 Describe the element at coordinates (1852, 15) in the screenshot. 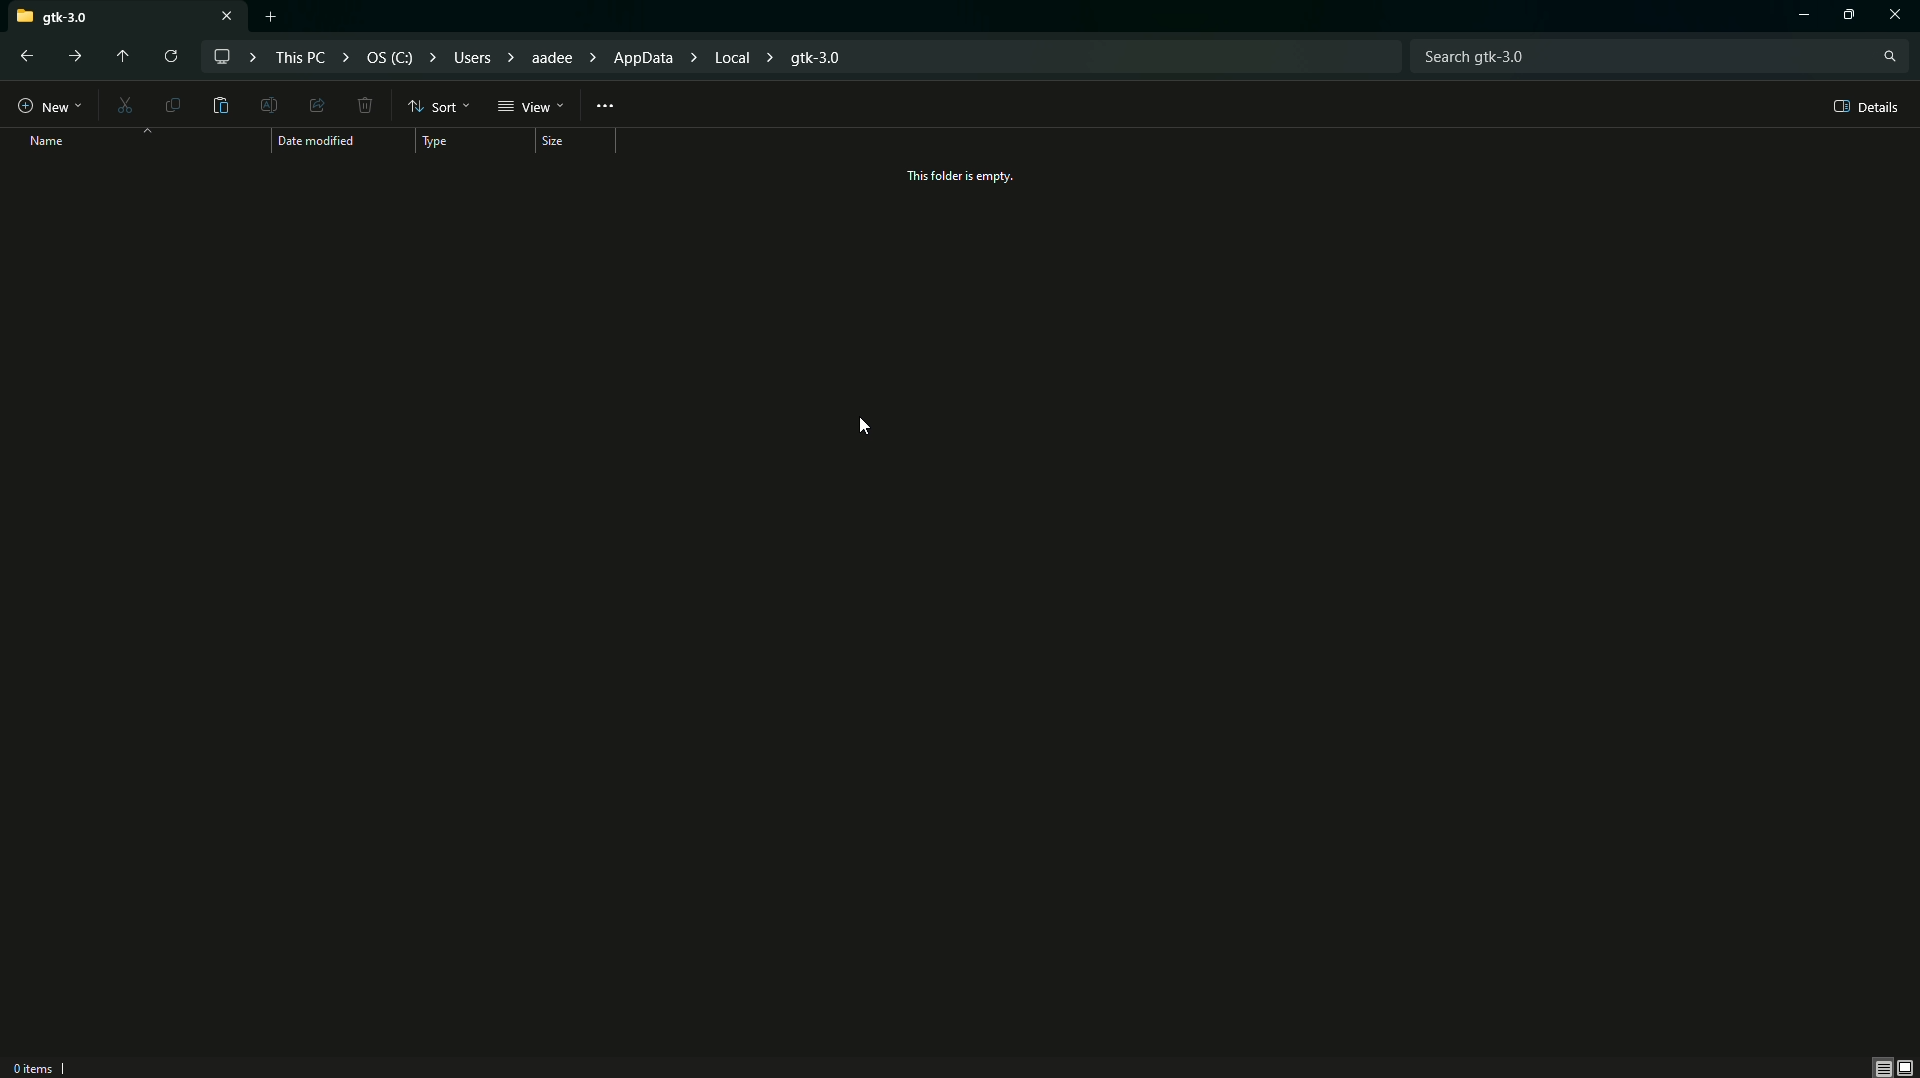

I see `Options` at that location.